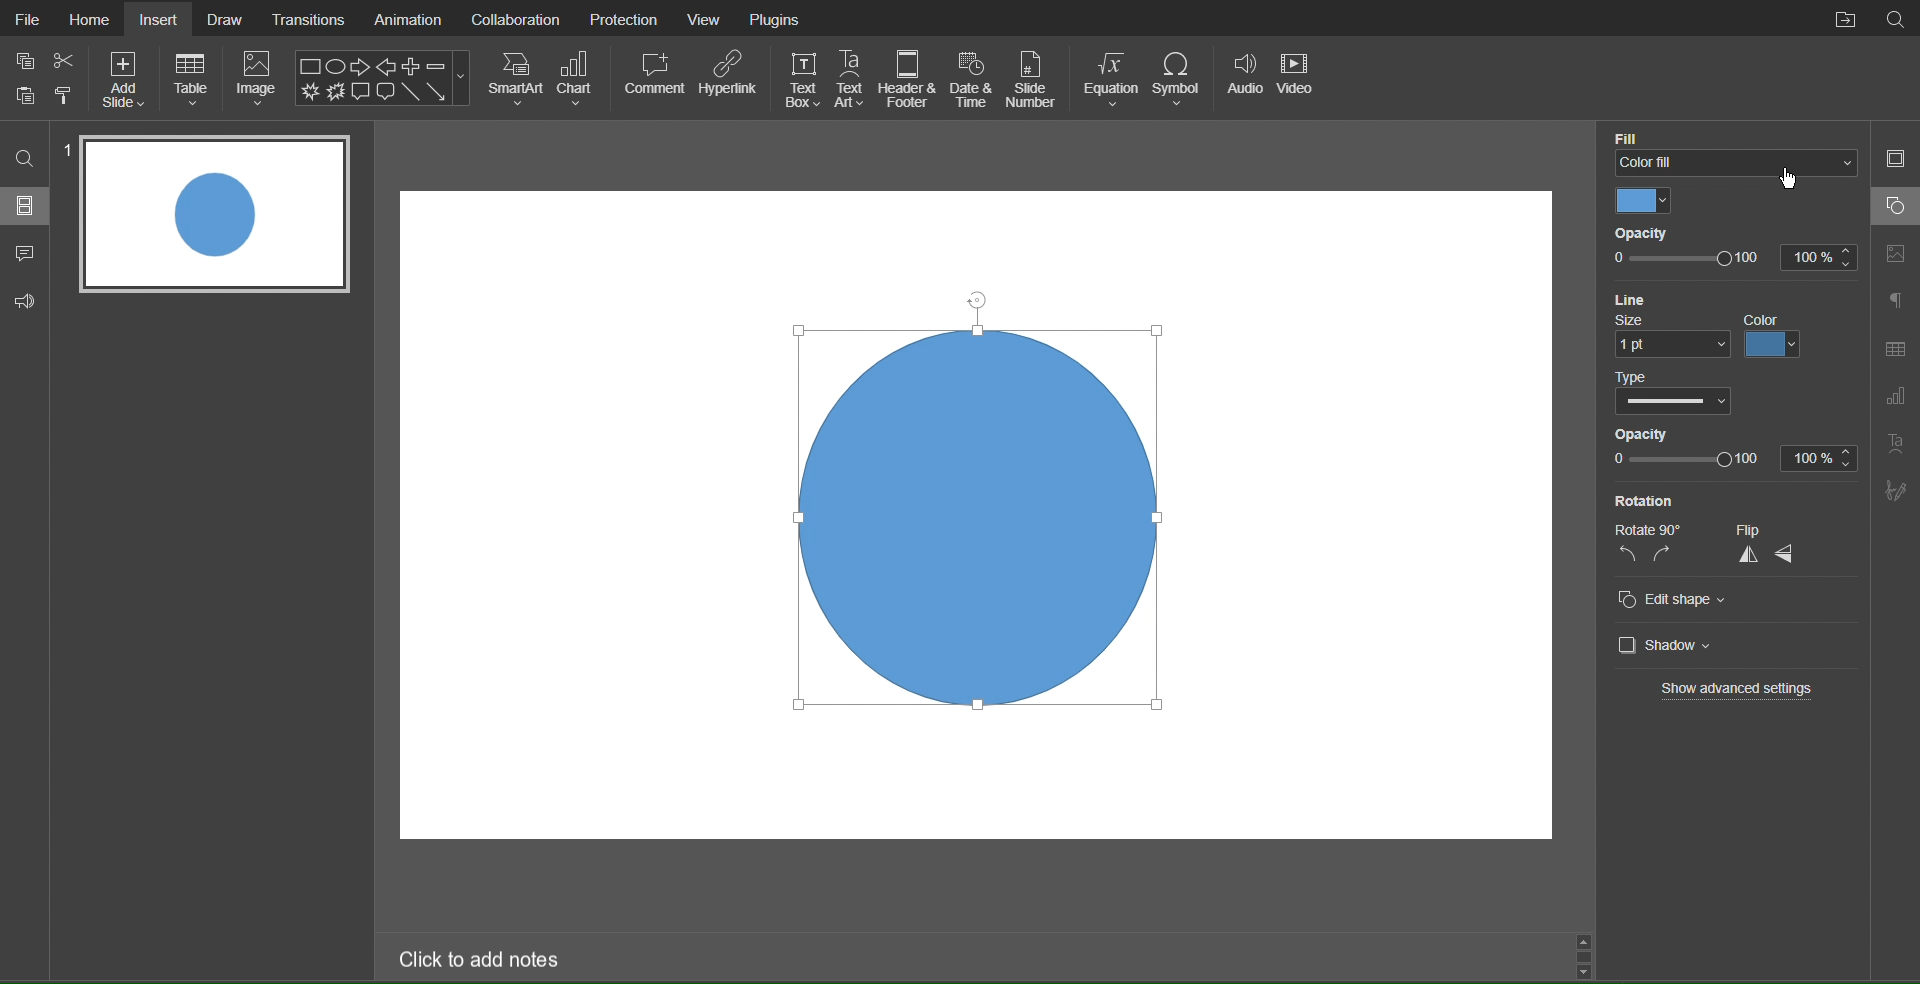 The height and width of the screenshot is (984, 1920). Describe the element at coordinates (908, 77) in the screenshot. I see `Header & Footer` at that location.